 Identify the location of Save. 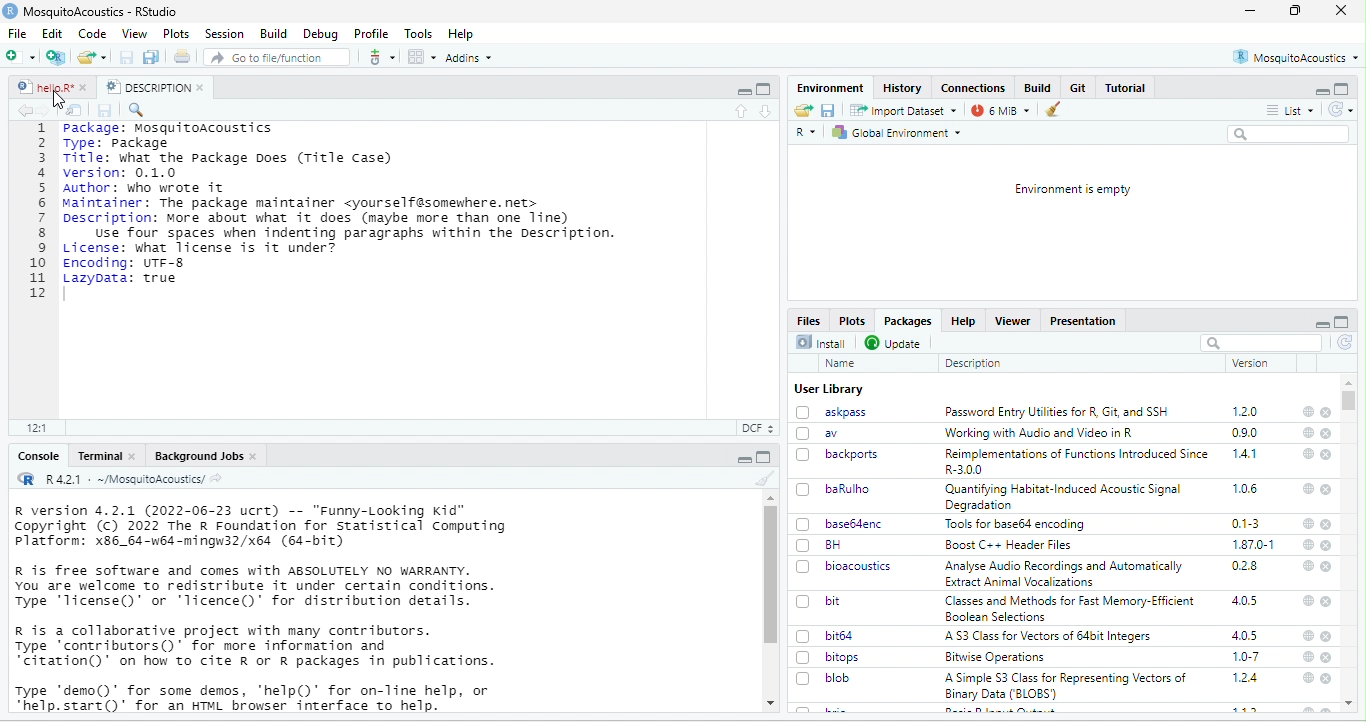
(107, 111).